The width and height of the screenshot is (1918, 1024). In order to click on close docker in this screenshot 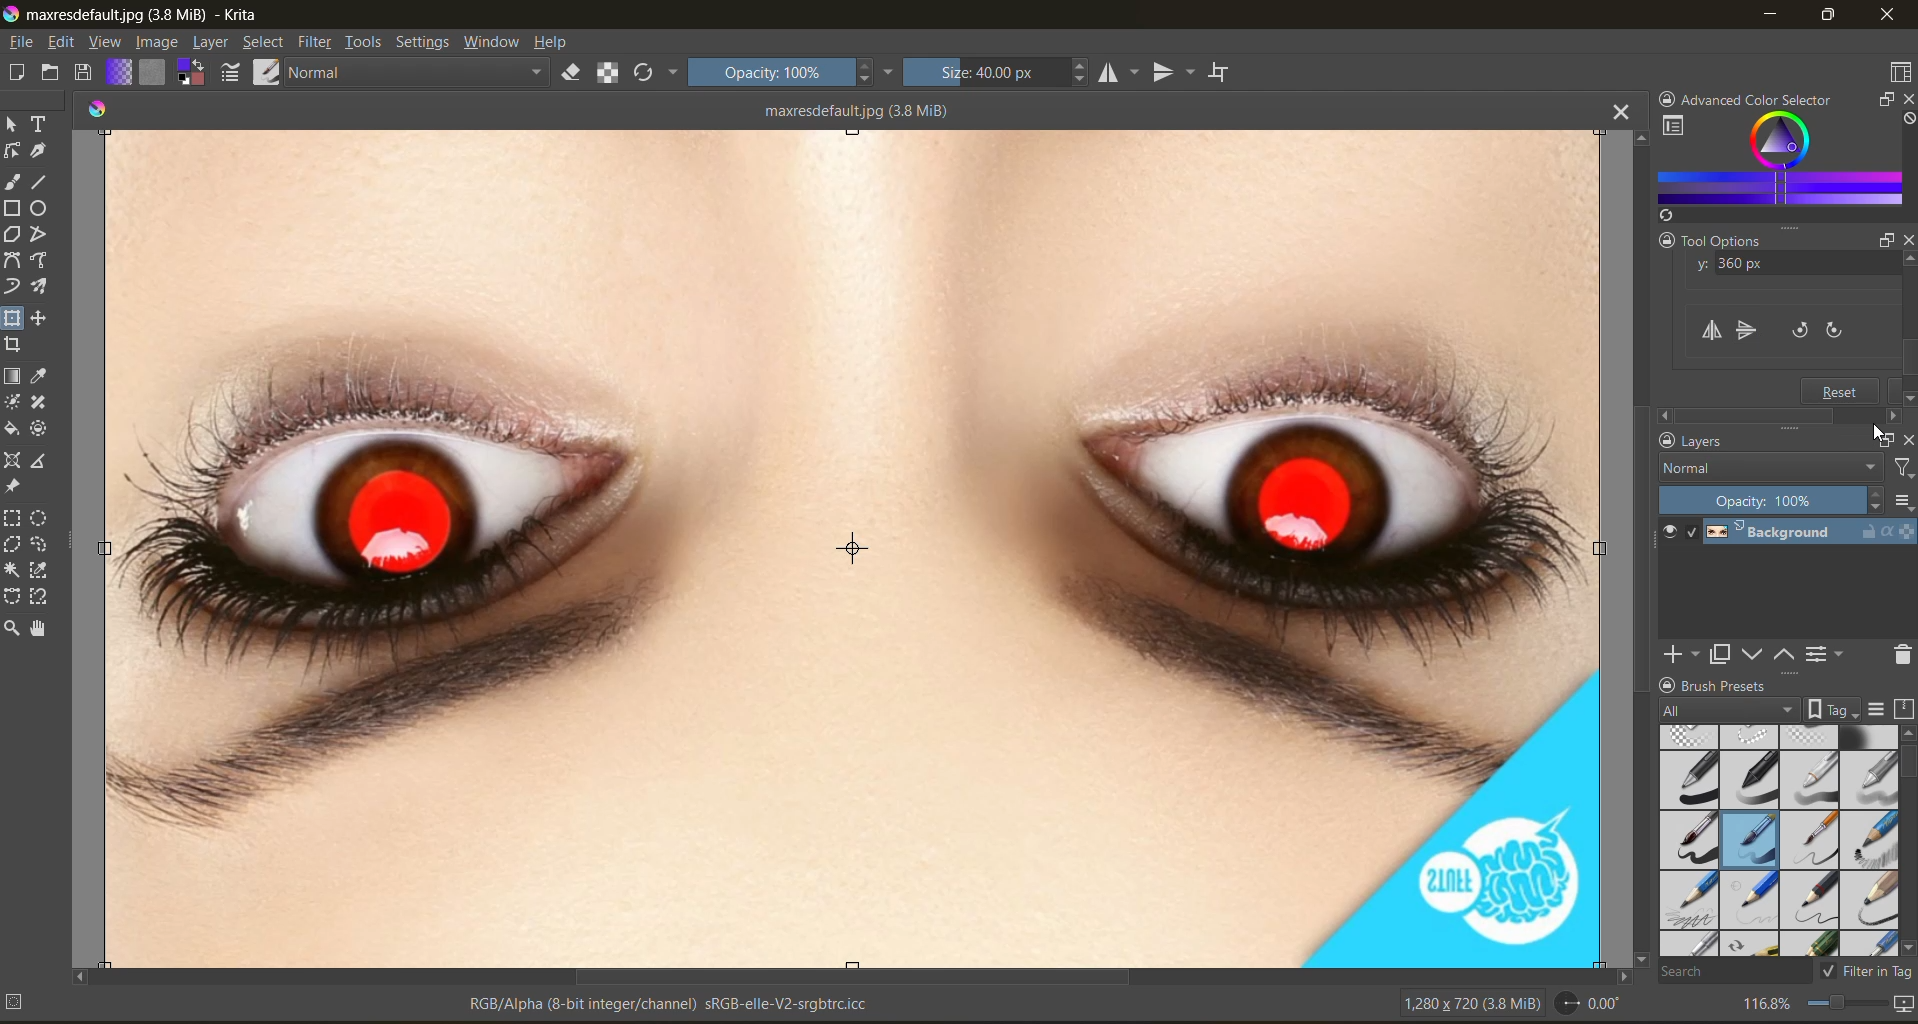, I will do `click(1906, 102)`.